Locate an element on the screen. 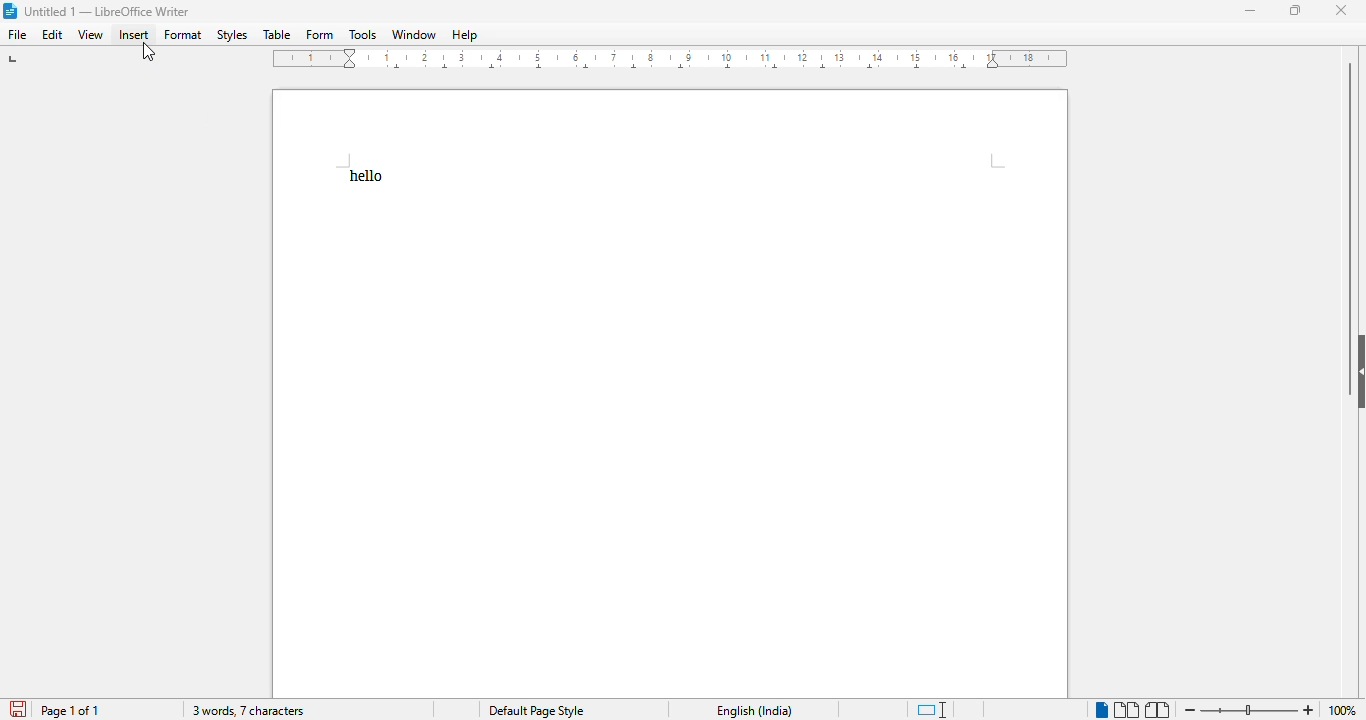 The image size is (1366, 720). cursor is located at coordinates (149, 52).